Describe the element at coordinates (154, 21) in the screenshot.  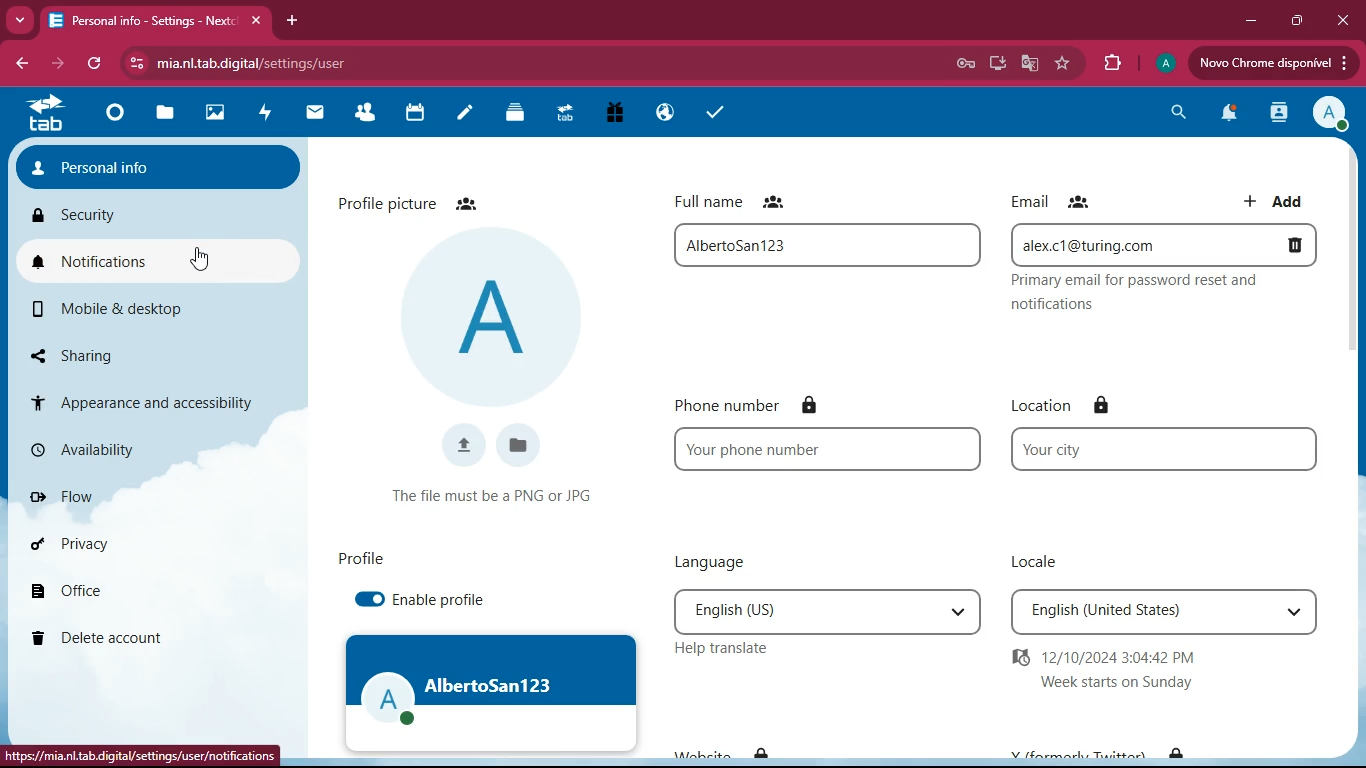
I see `tab` at that location.